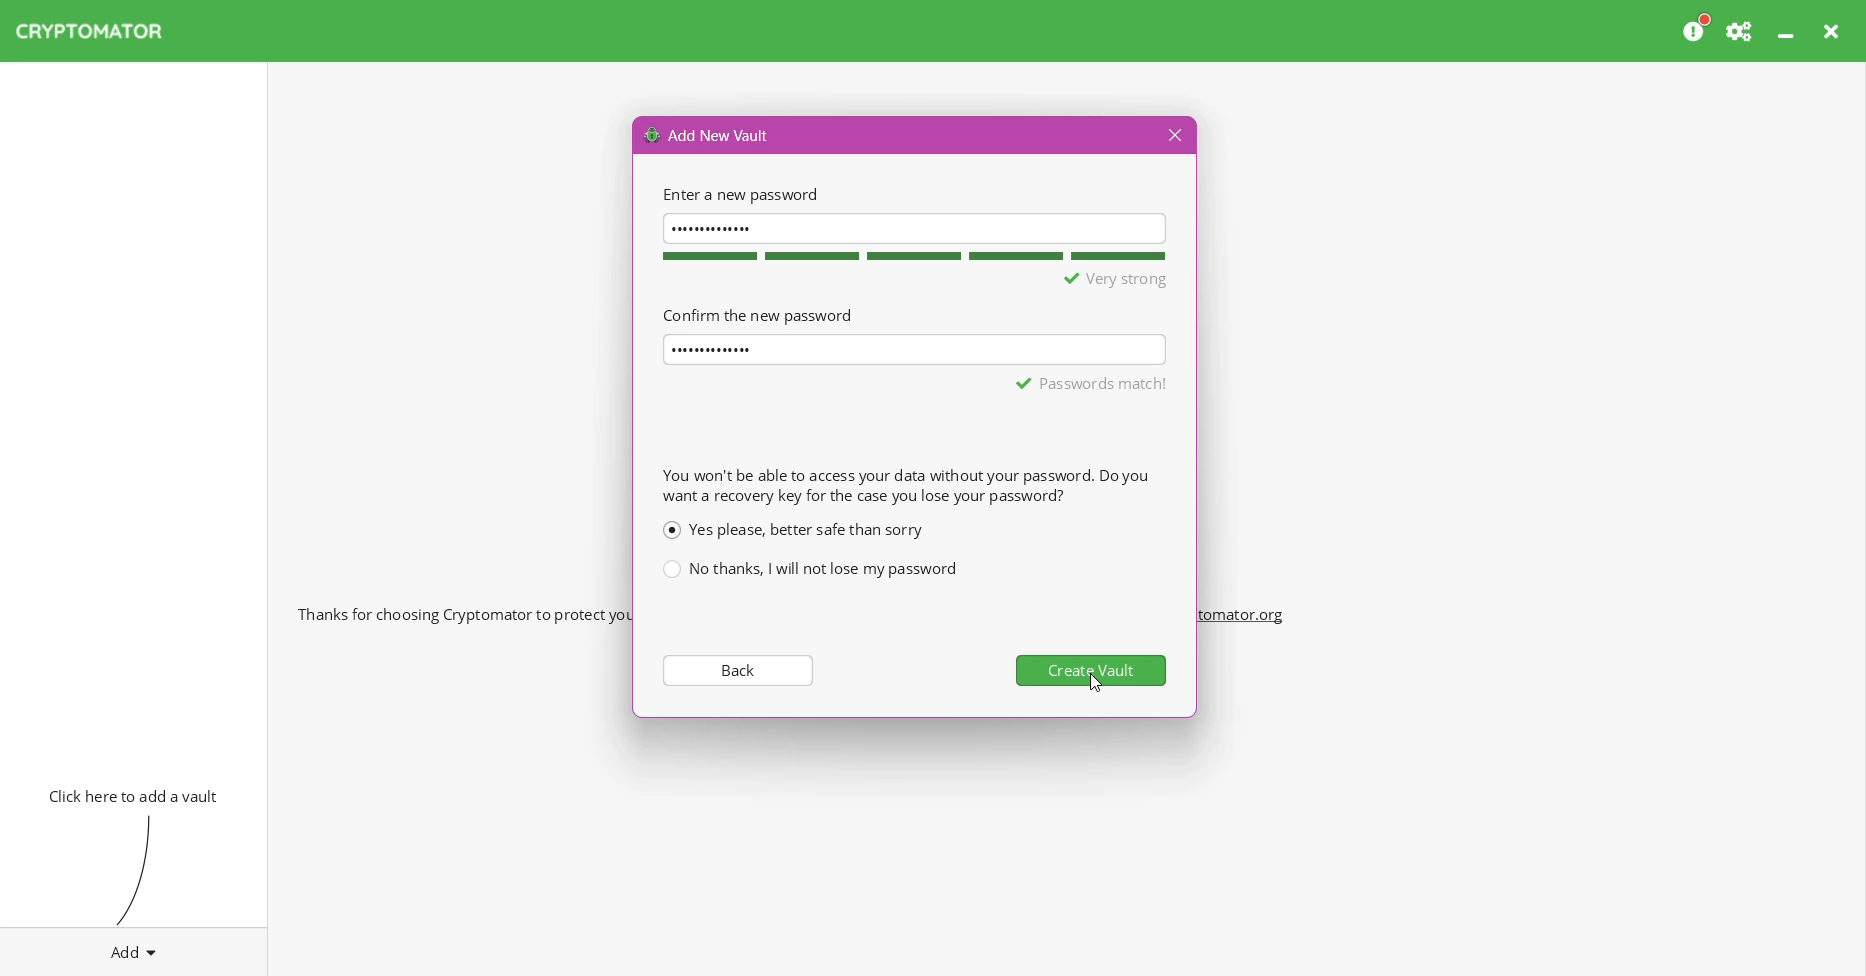 The width and height of the screenshot is (1866, 976). I want to click on Add New Vault, so click(708, 134).